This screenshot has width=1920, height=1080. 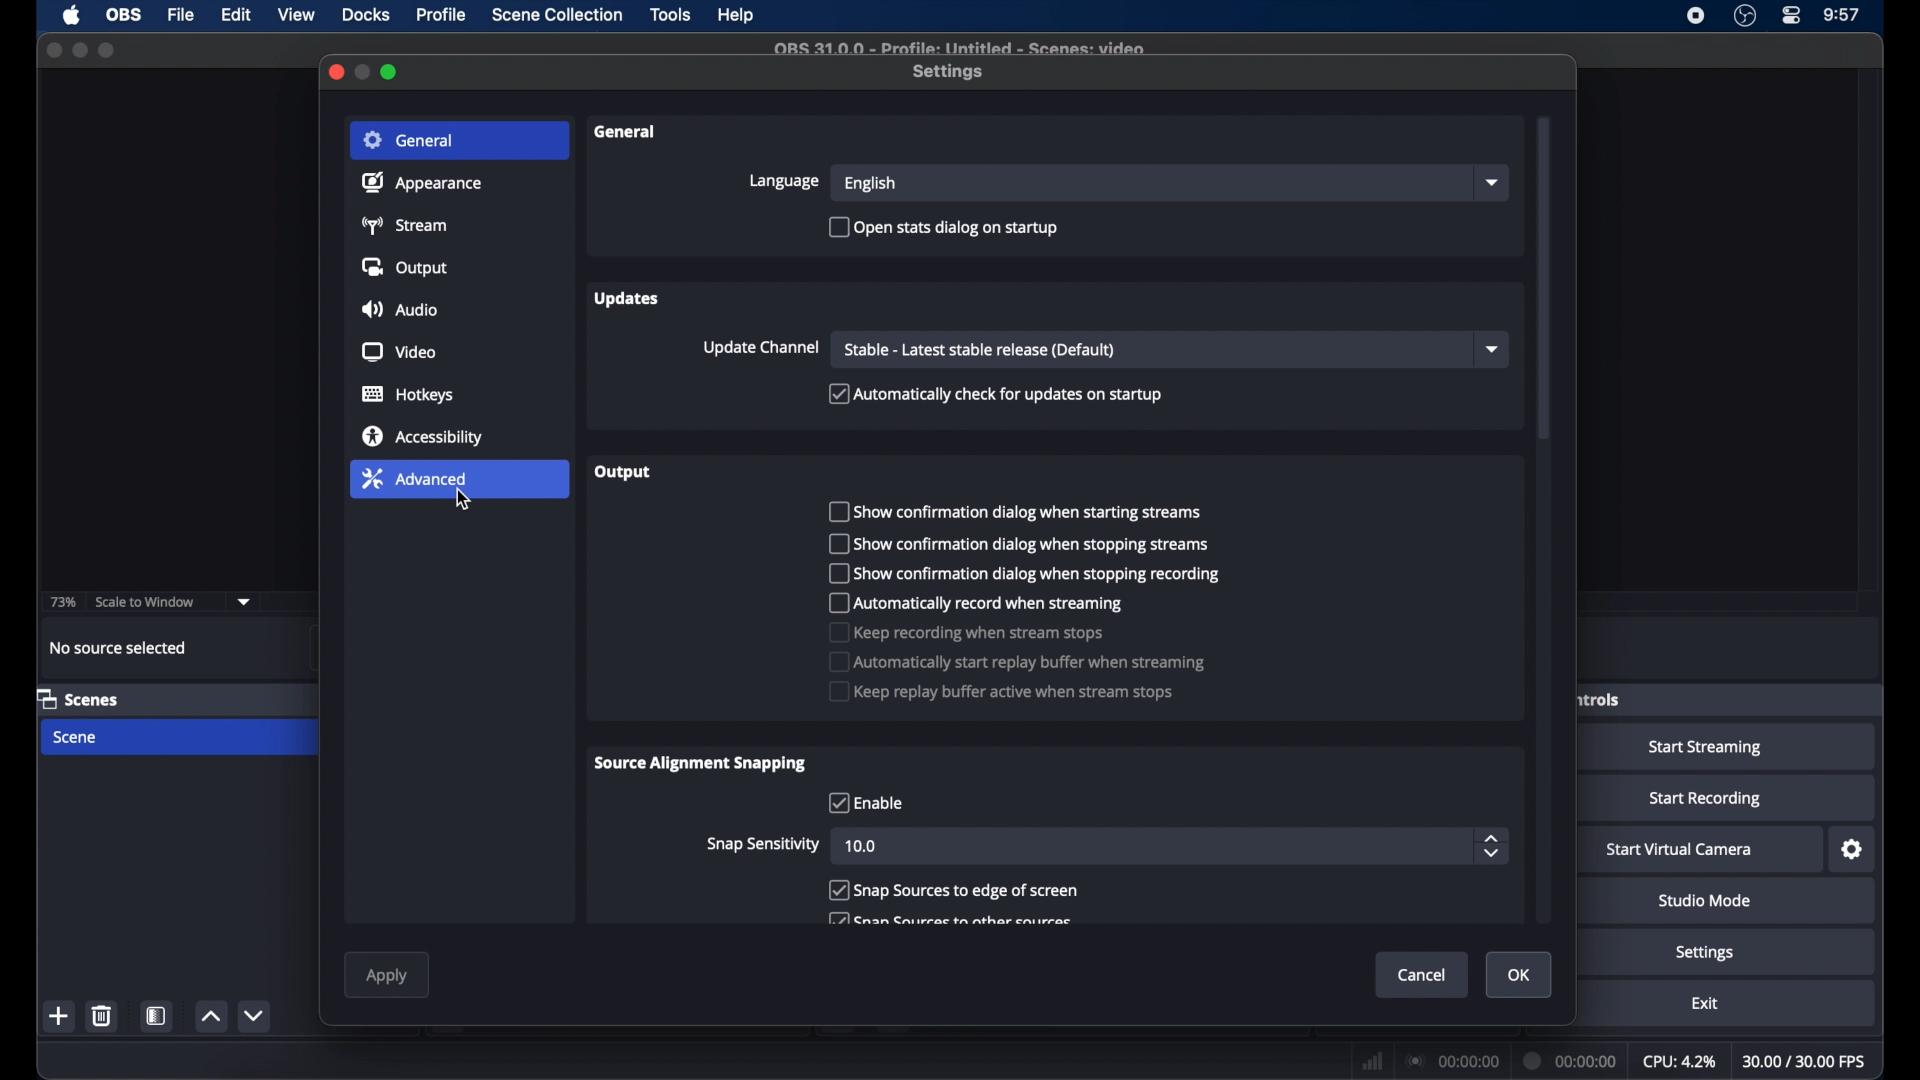 What do you see at coordinates (949, 73) in the screenshot?
I see `settings` at bounding box center [949, 73].